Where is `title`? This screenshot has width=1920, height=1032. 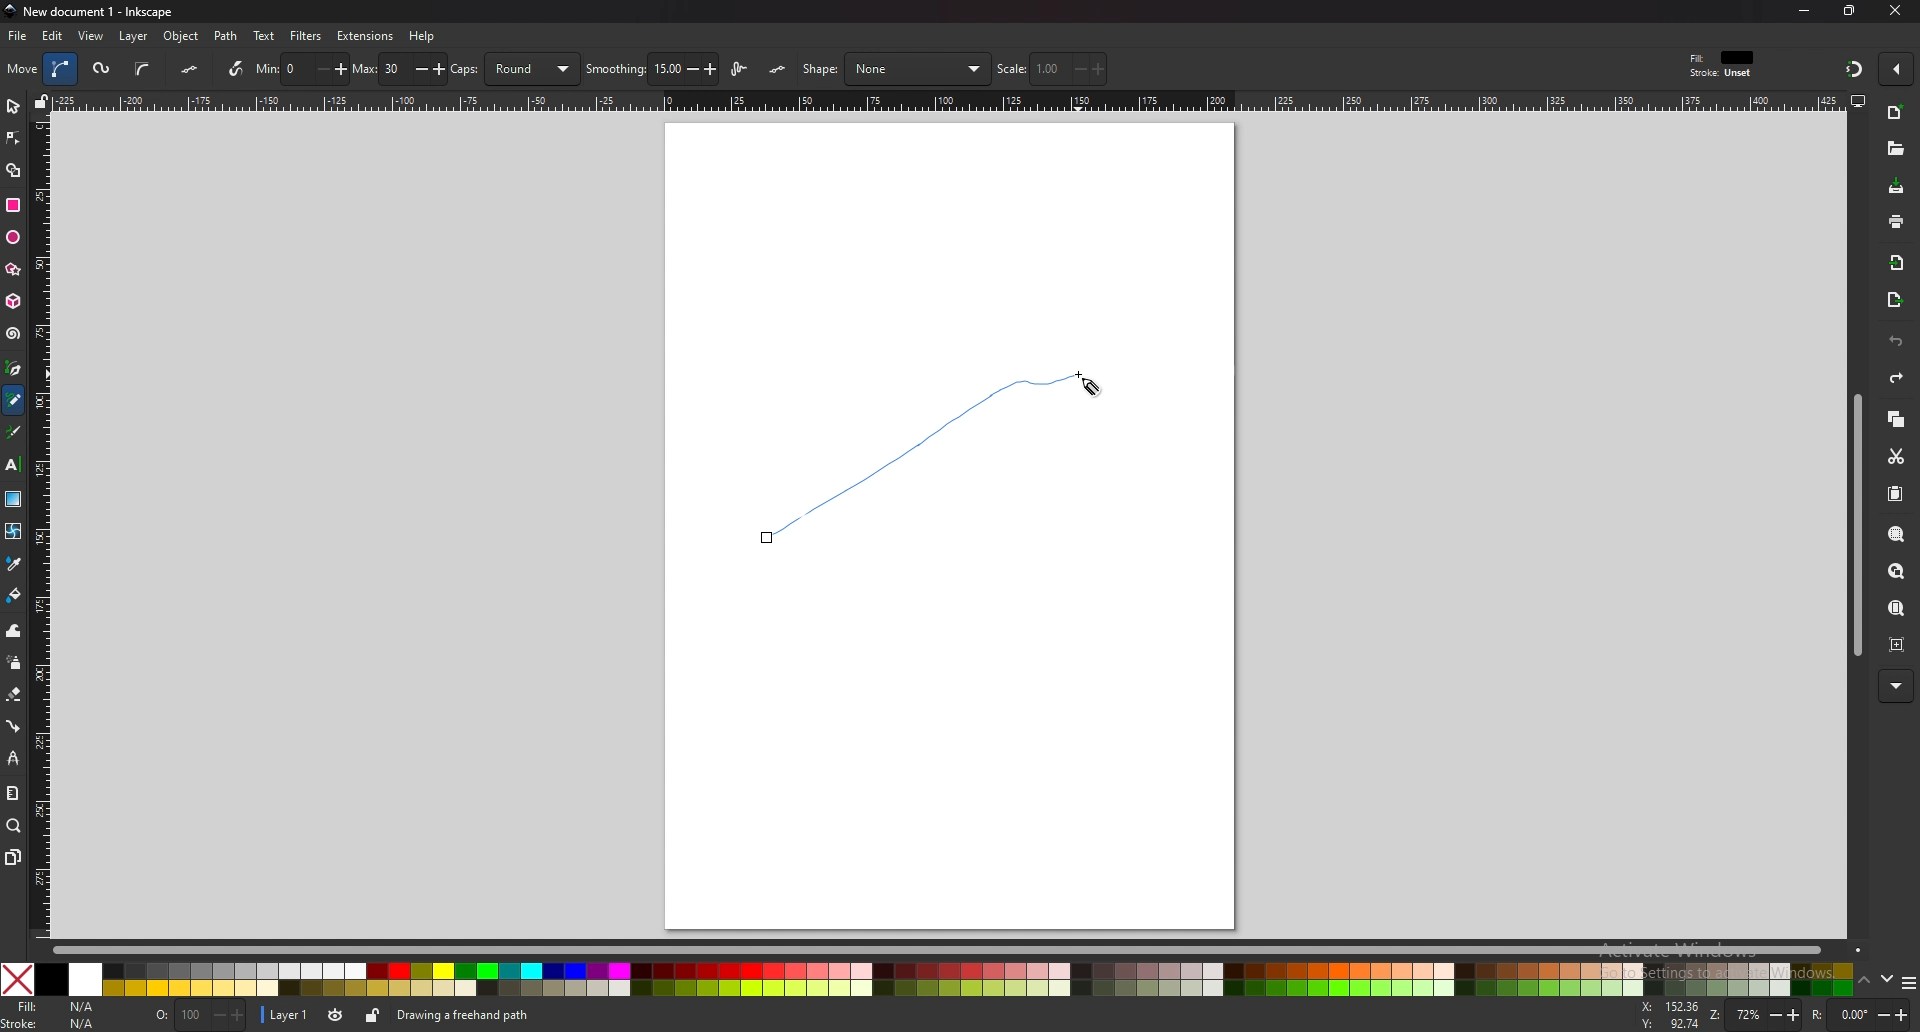 title is located at coordinates (88, 12).